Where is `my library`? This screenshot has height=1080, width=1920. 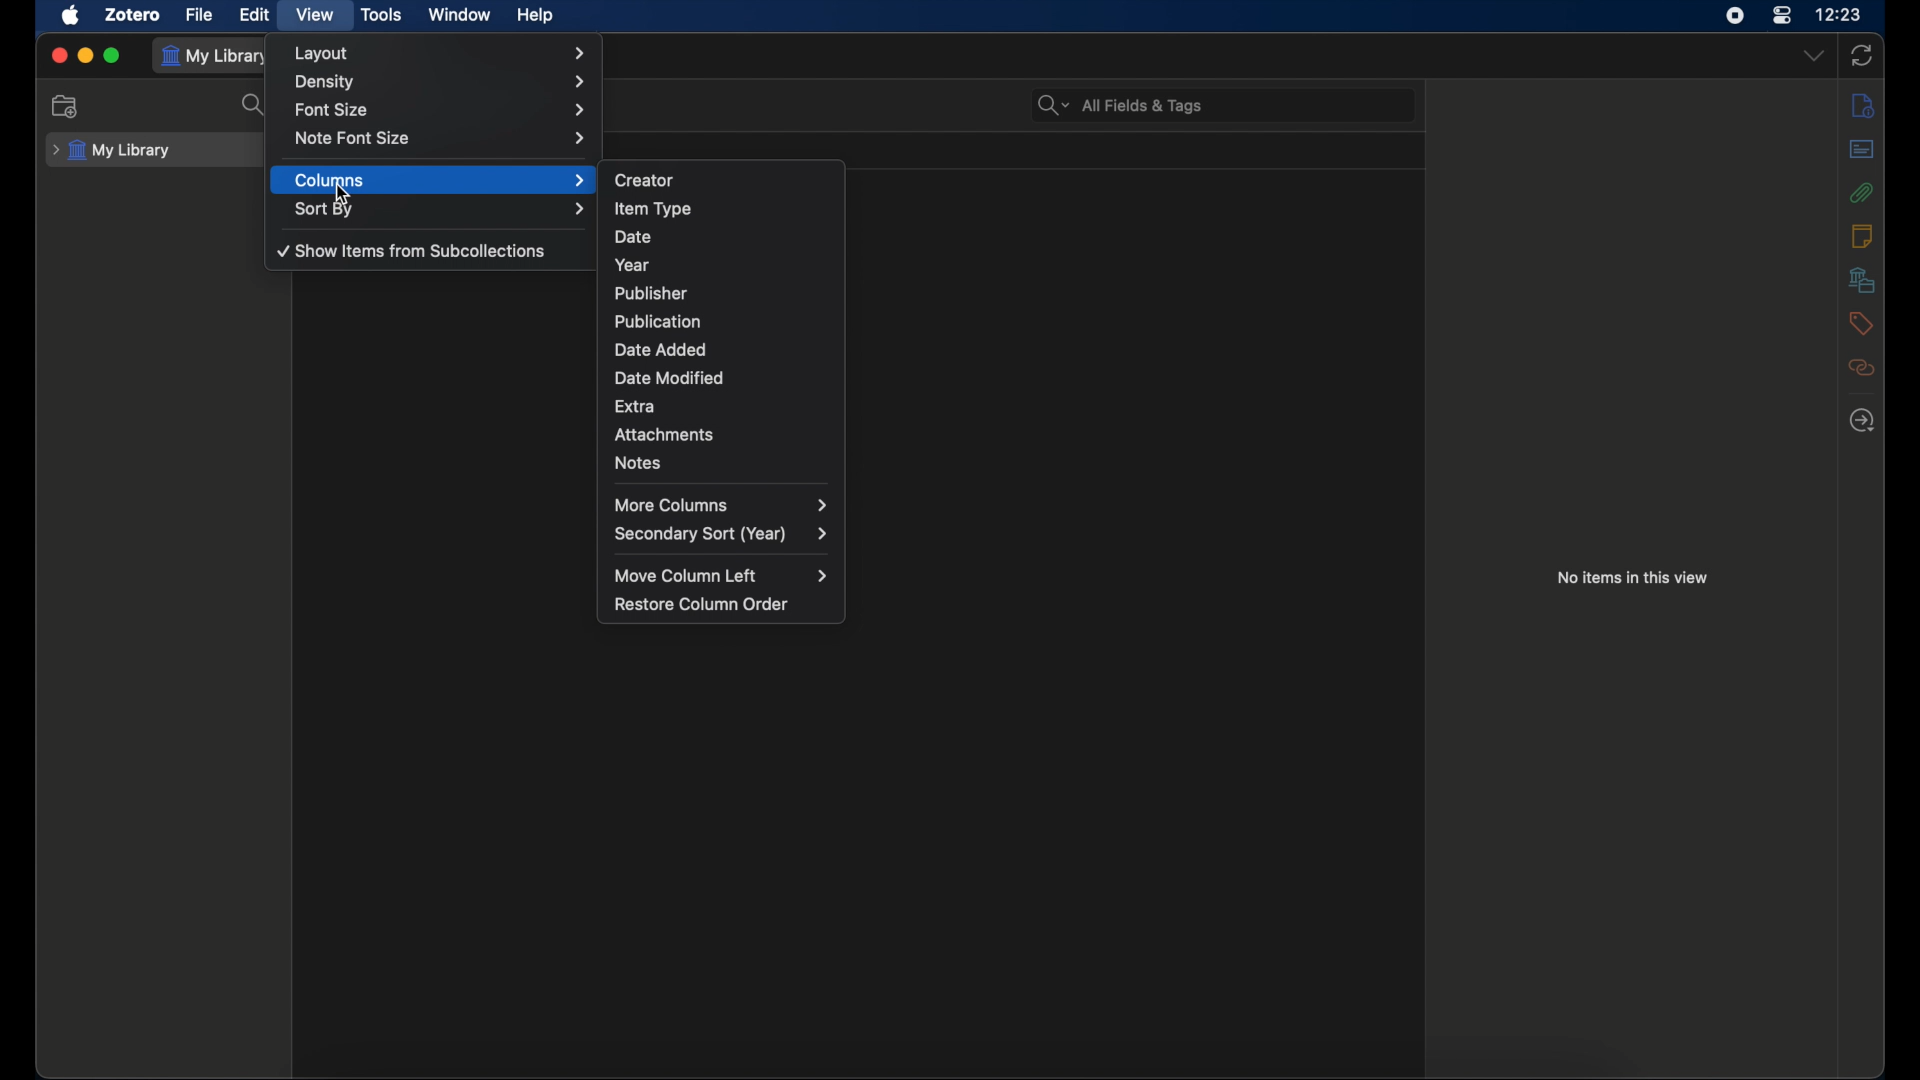
my library is located at coordinates (112, 151).